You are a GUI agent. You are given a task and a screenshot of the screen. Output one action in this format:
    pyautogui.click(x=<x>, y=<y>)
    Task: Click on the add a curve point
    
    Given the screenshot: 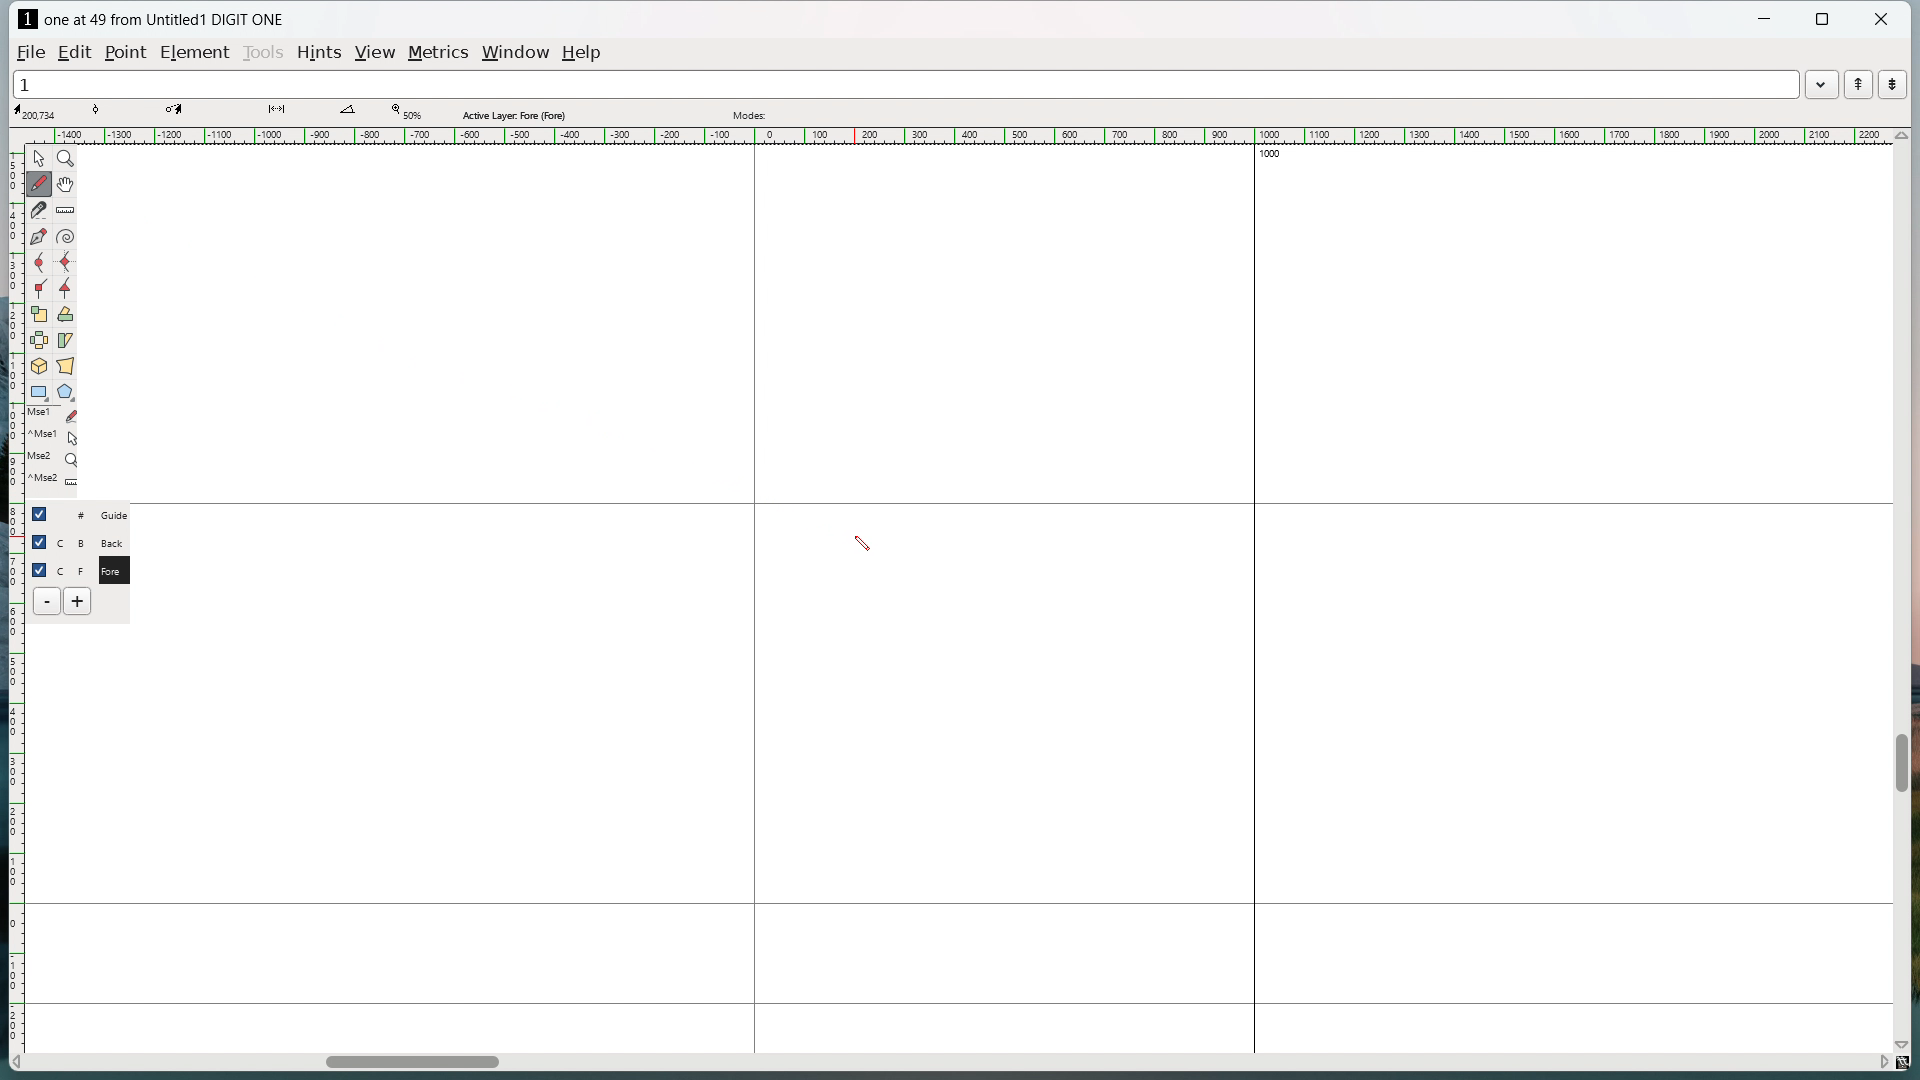 What is the action you would take?
    pyautogui.click(x=39, y=263)
    